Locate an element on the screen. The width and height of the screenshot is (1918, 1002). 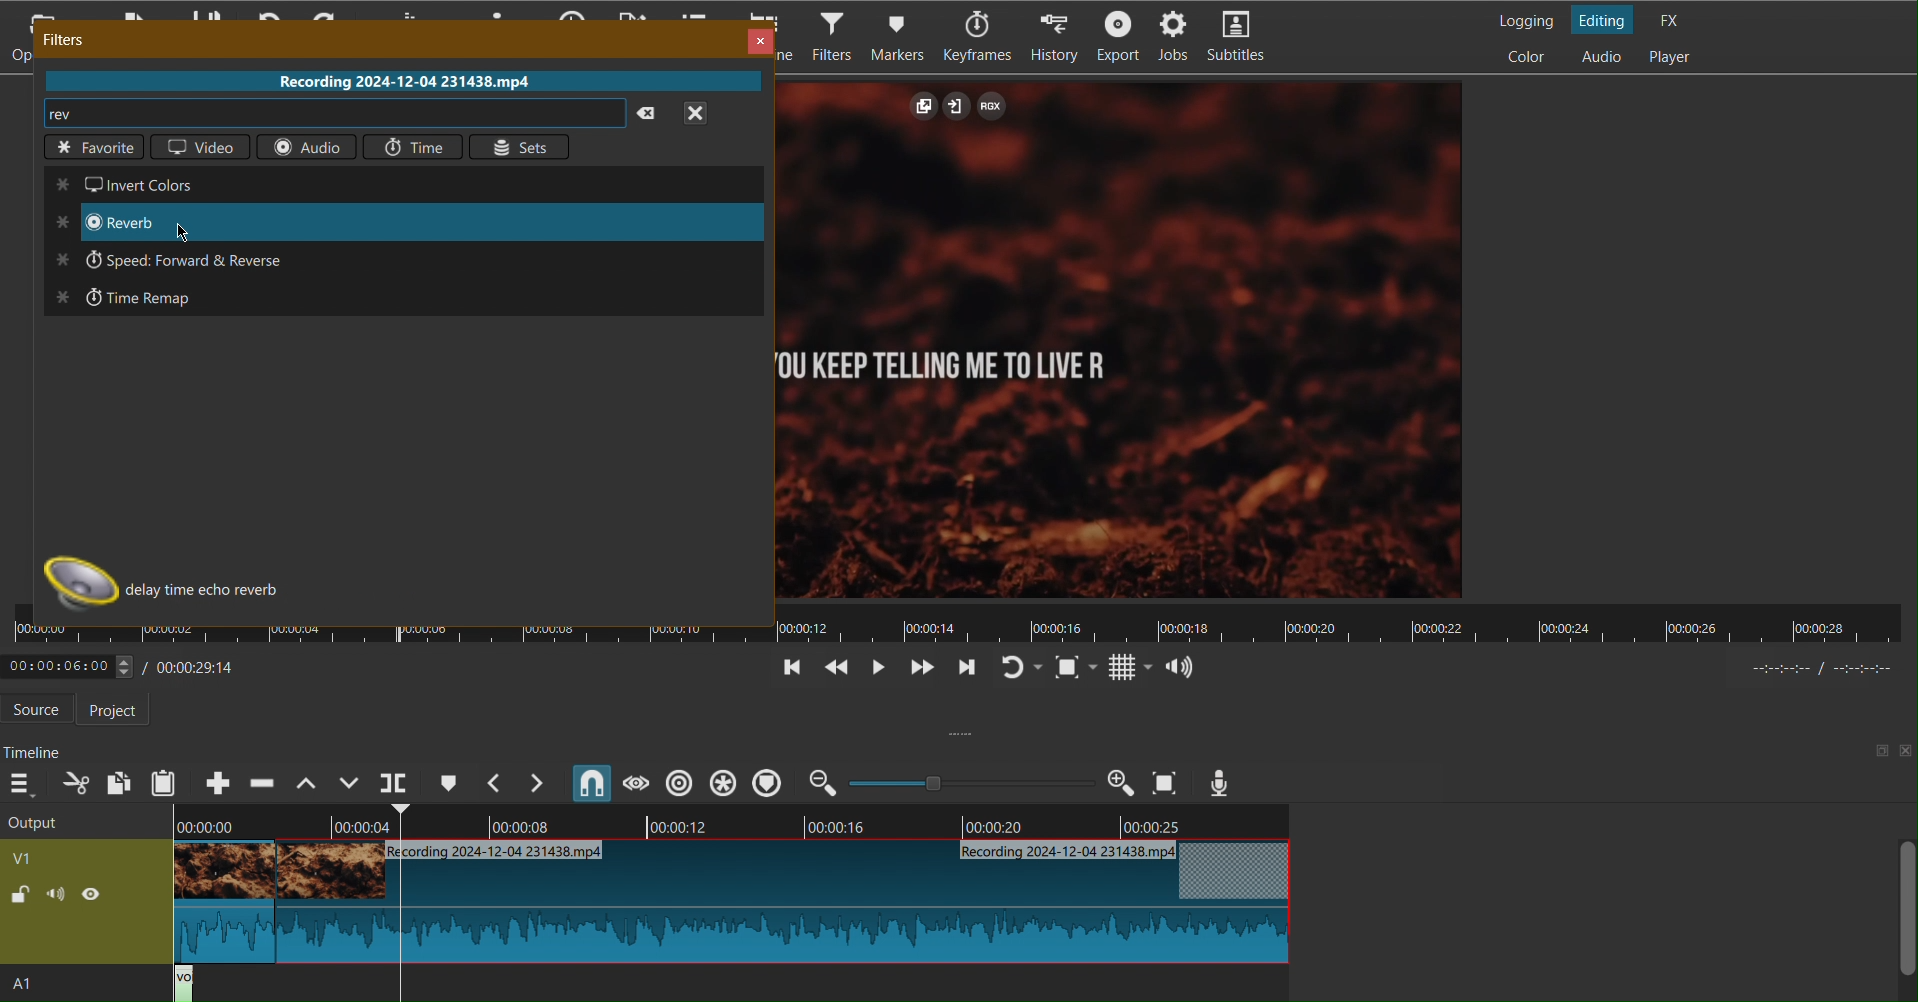
Scrub is located at coordinates (635, 783).